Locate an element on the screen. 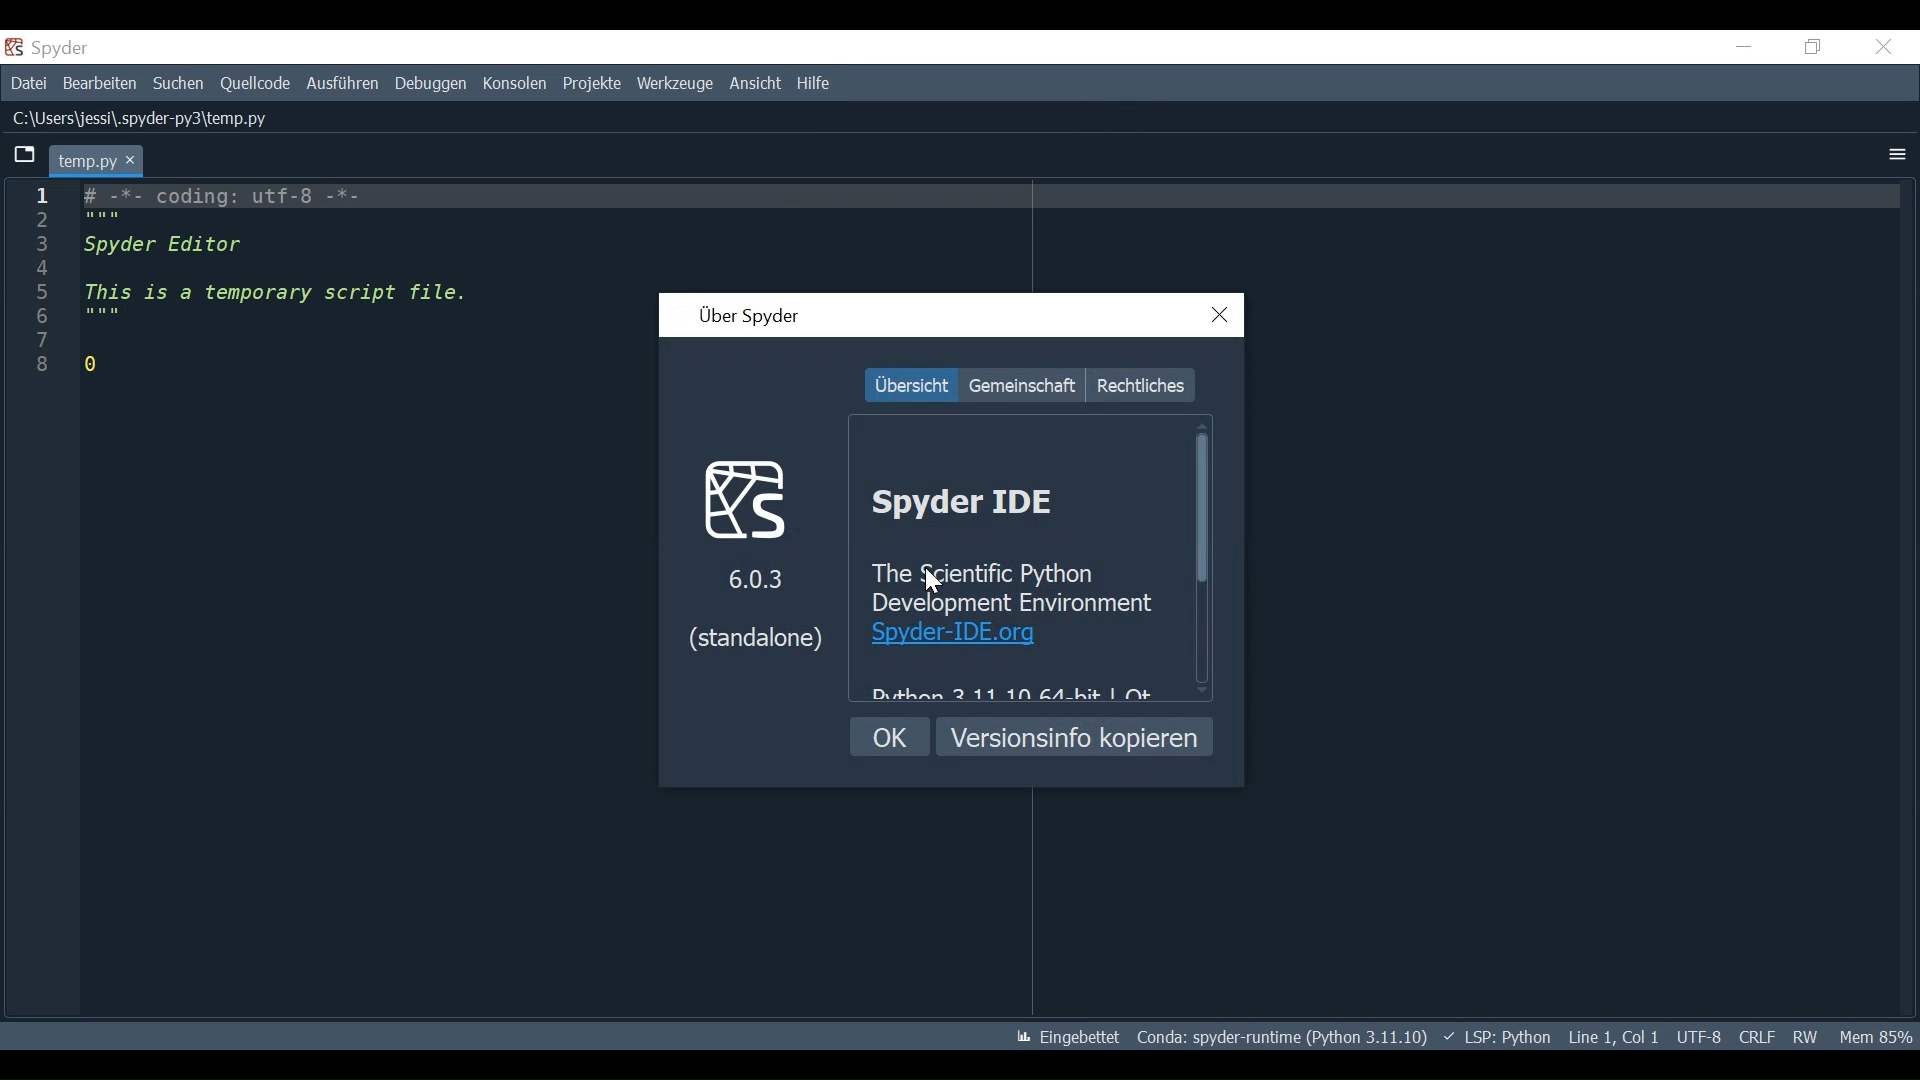 The image size is (1920, 1080). Edit is located at coordinates (99, 83).